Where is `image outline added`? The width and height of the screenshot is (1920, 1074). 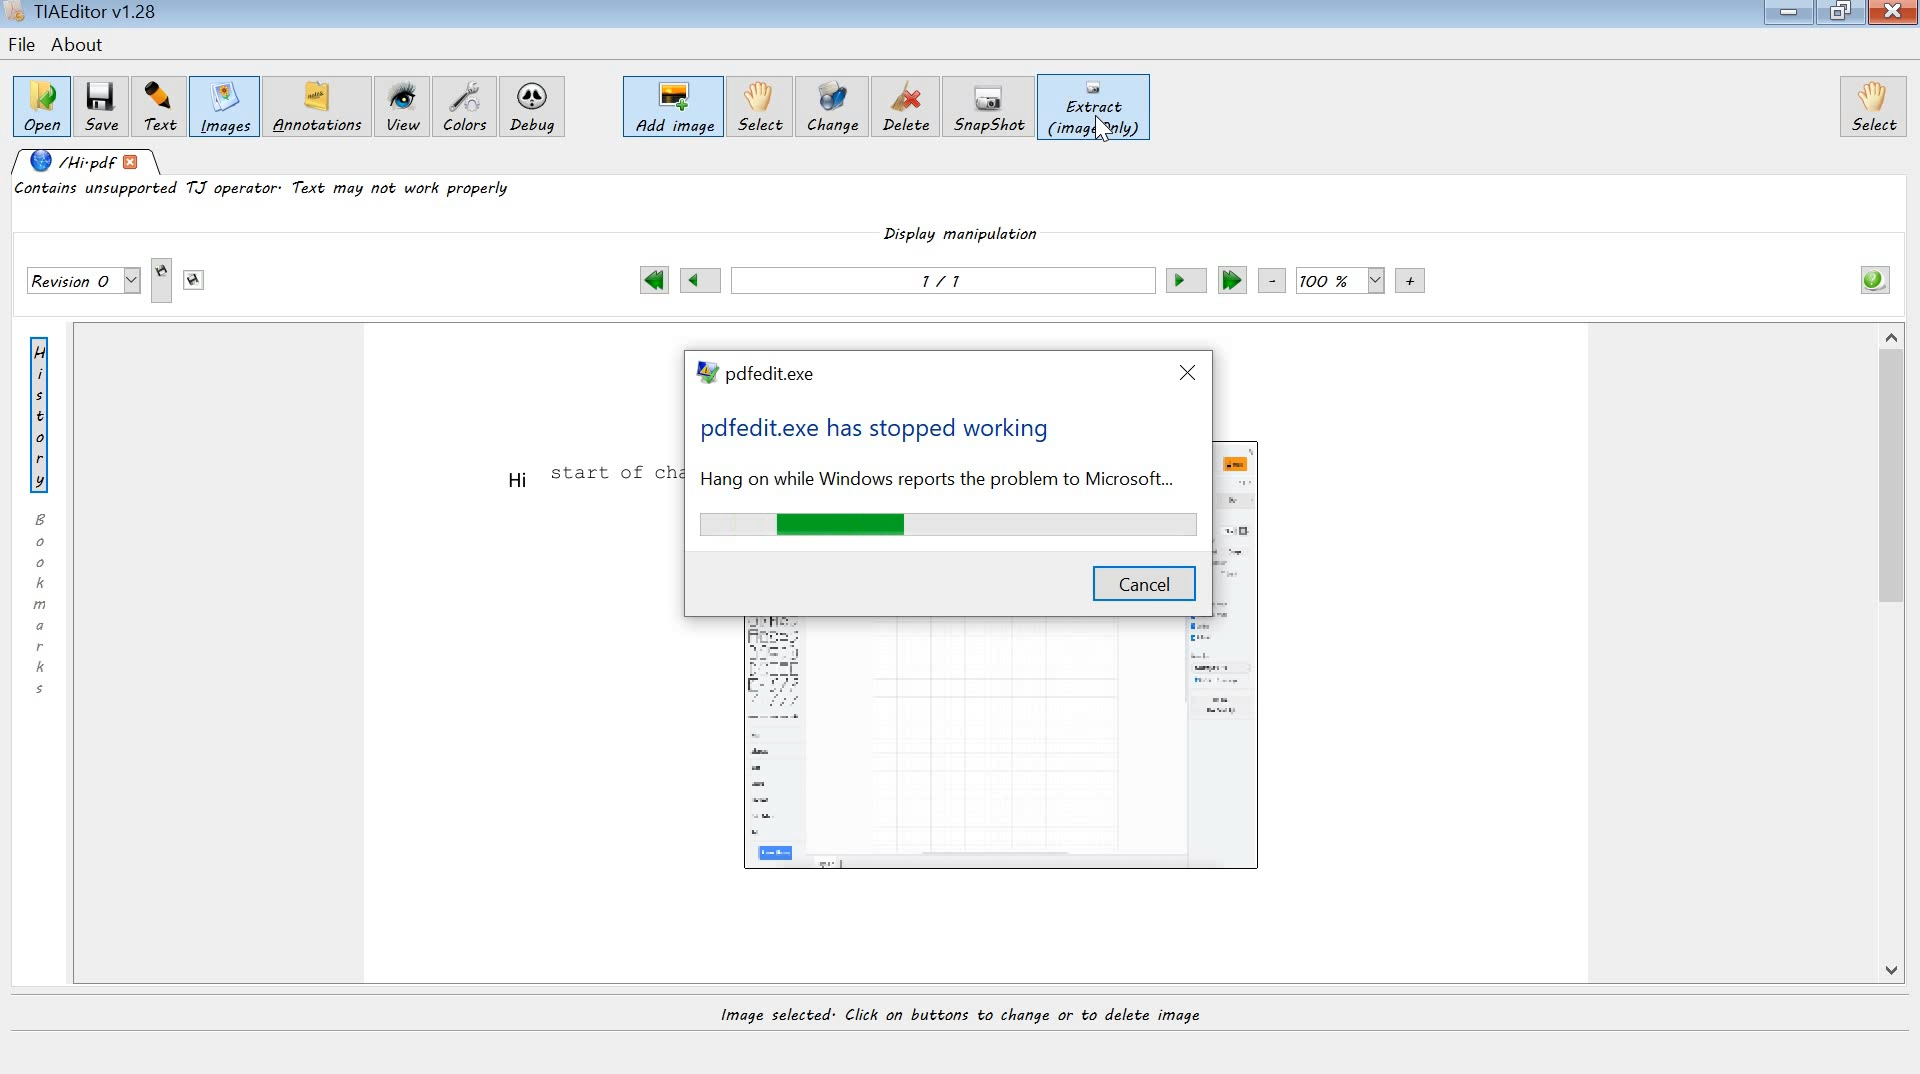 image outline added is located at coordinates (1009, 749).